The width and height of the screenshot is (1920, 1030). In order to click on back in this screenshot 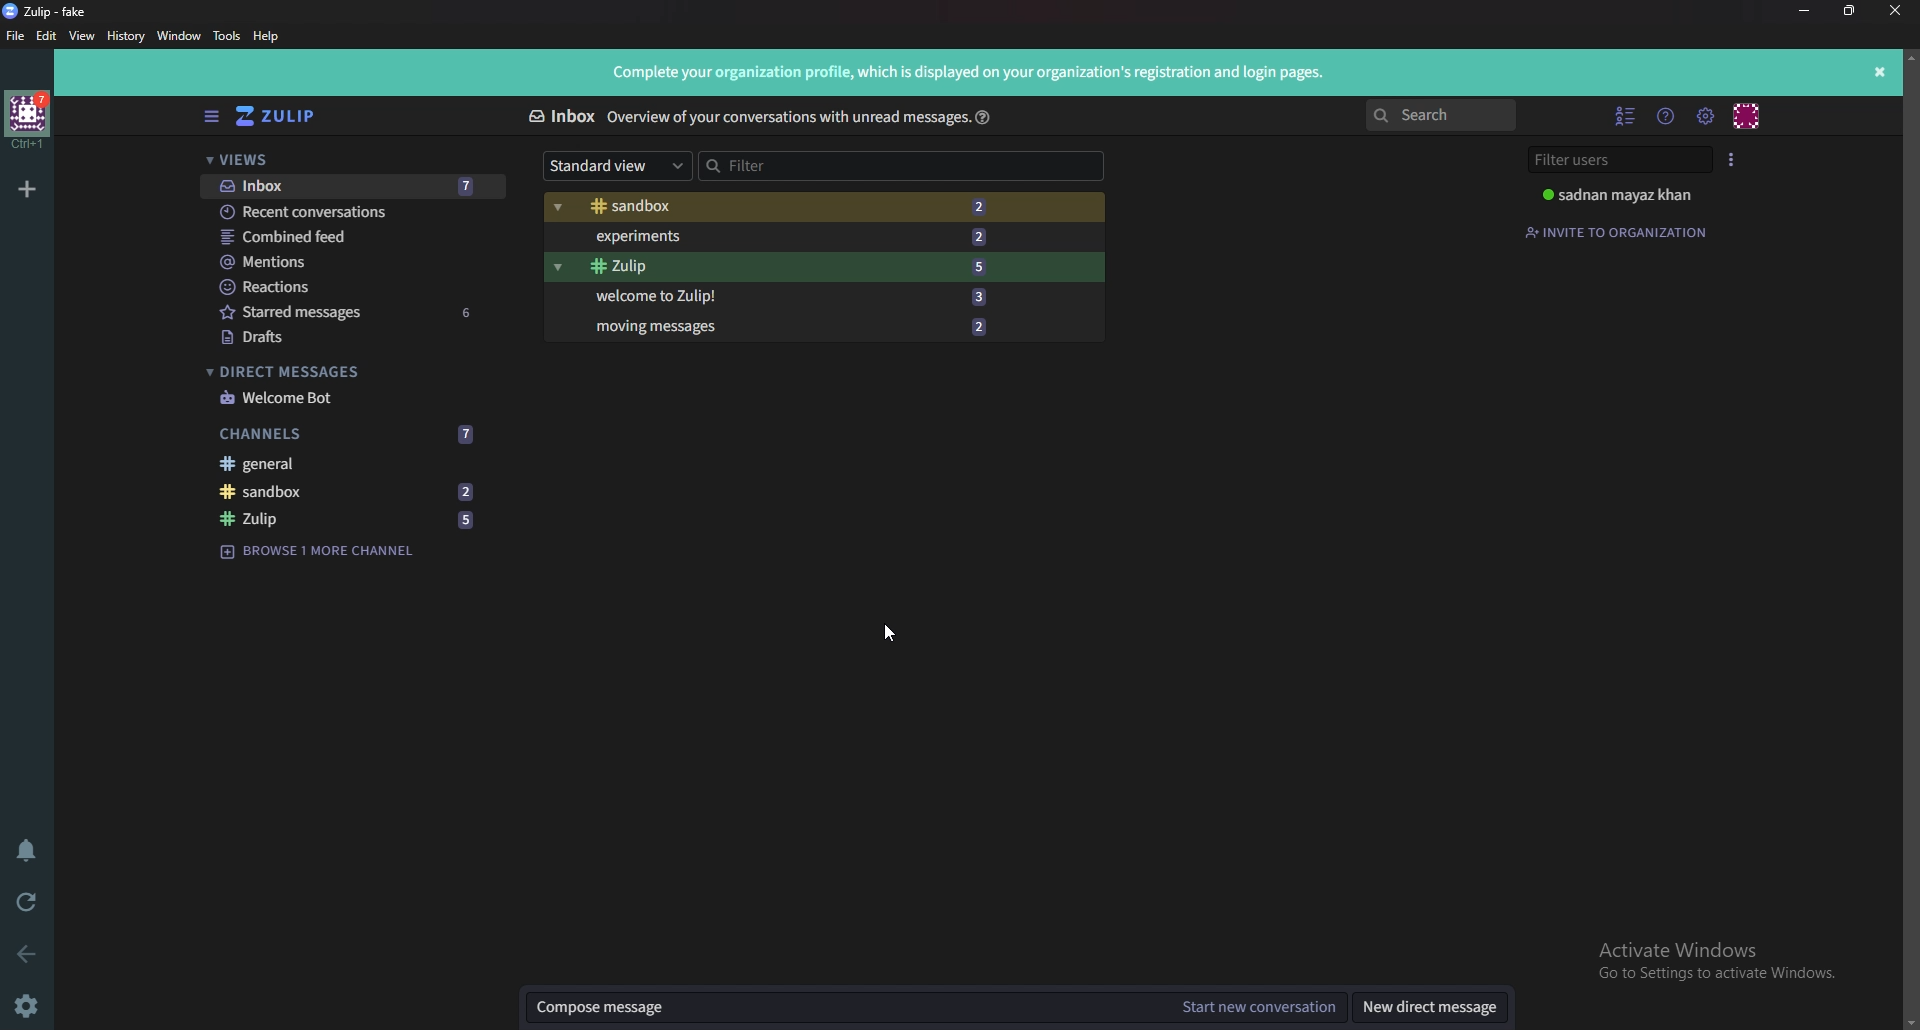, I will do `click(27, 951)`.